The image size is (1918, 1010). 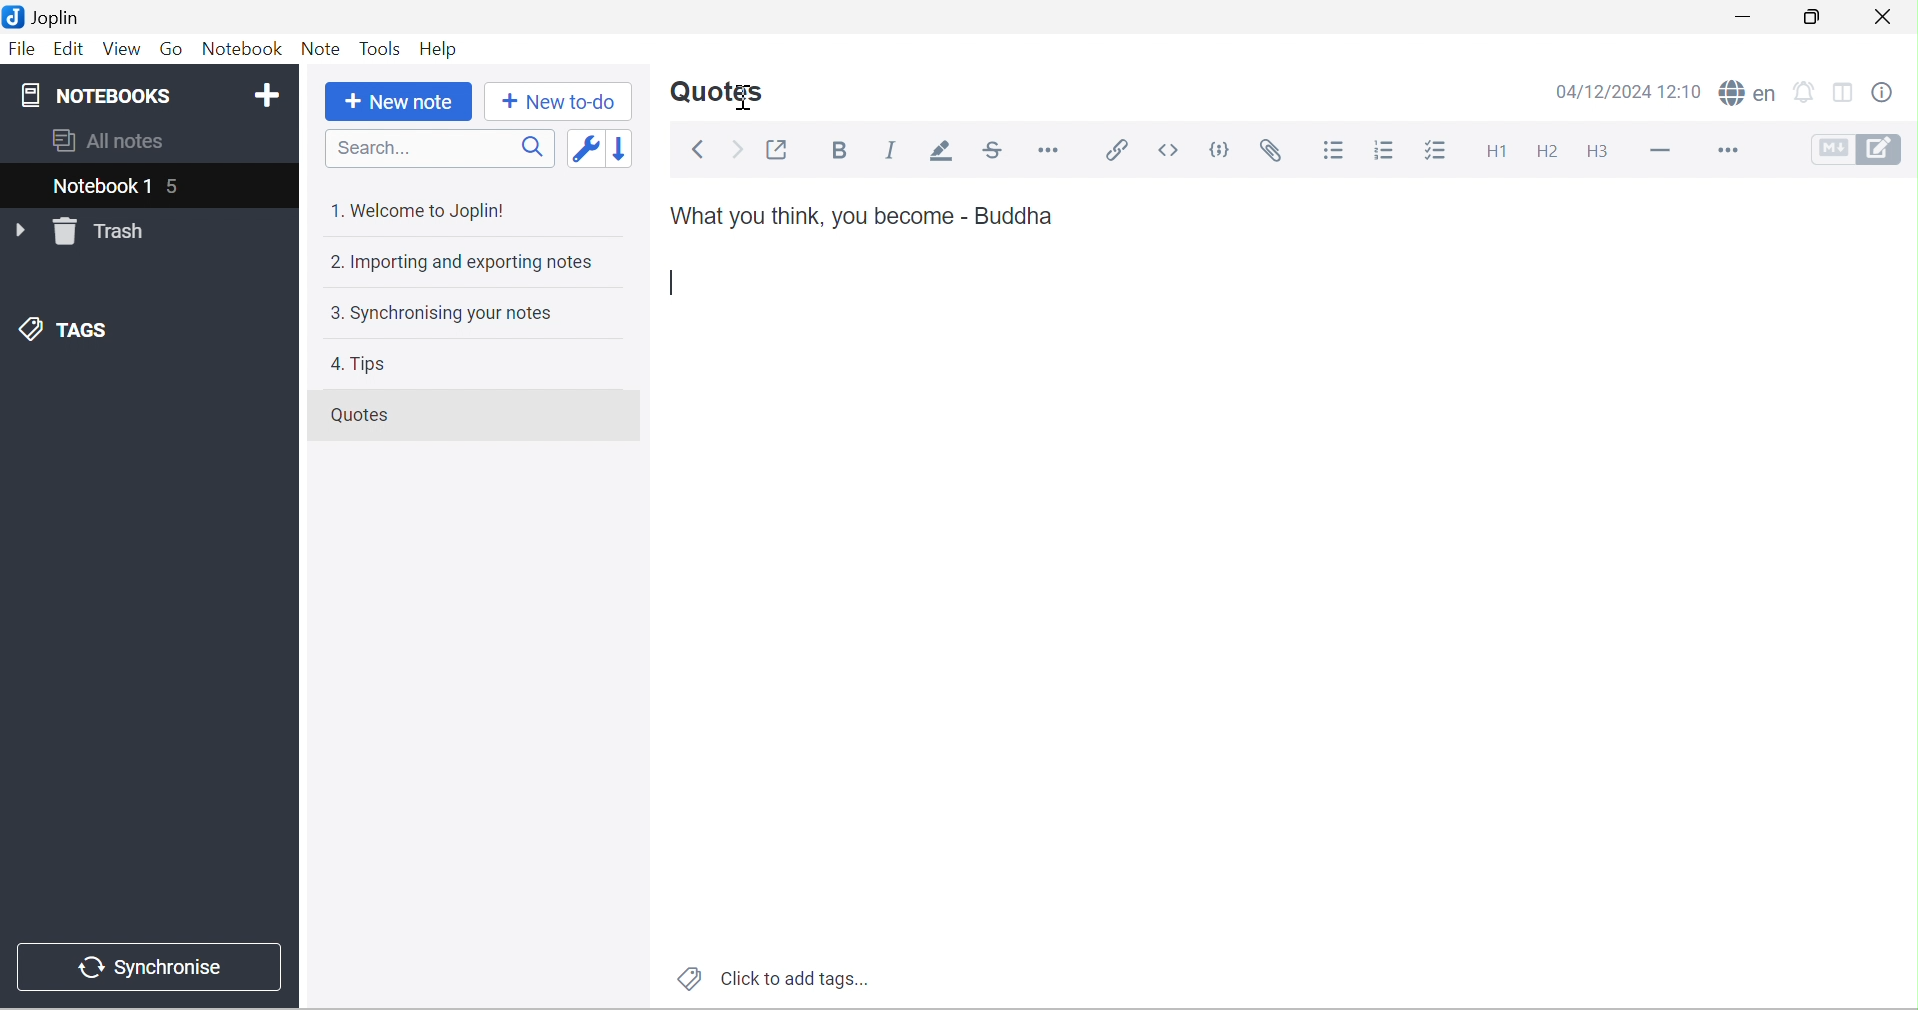 I want to click on Horizontal, so click(x=1053, y=153).